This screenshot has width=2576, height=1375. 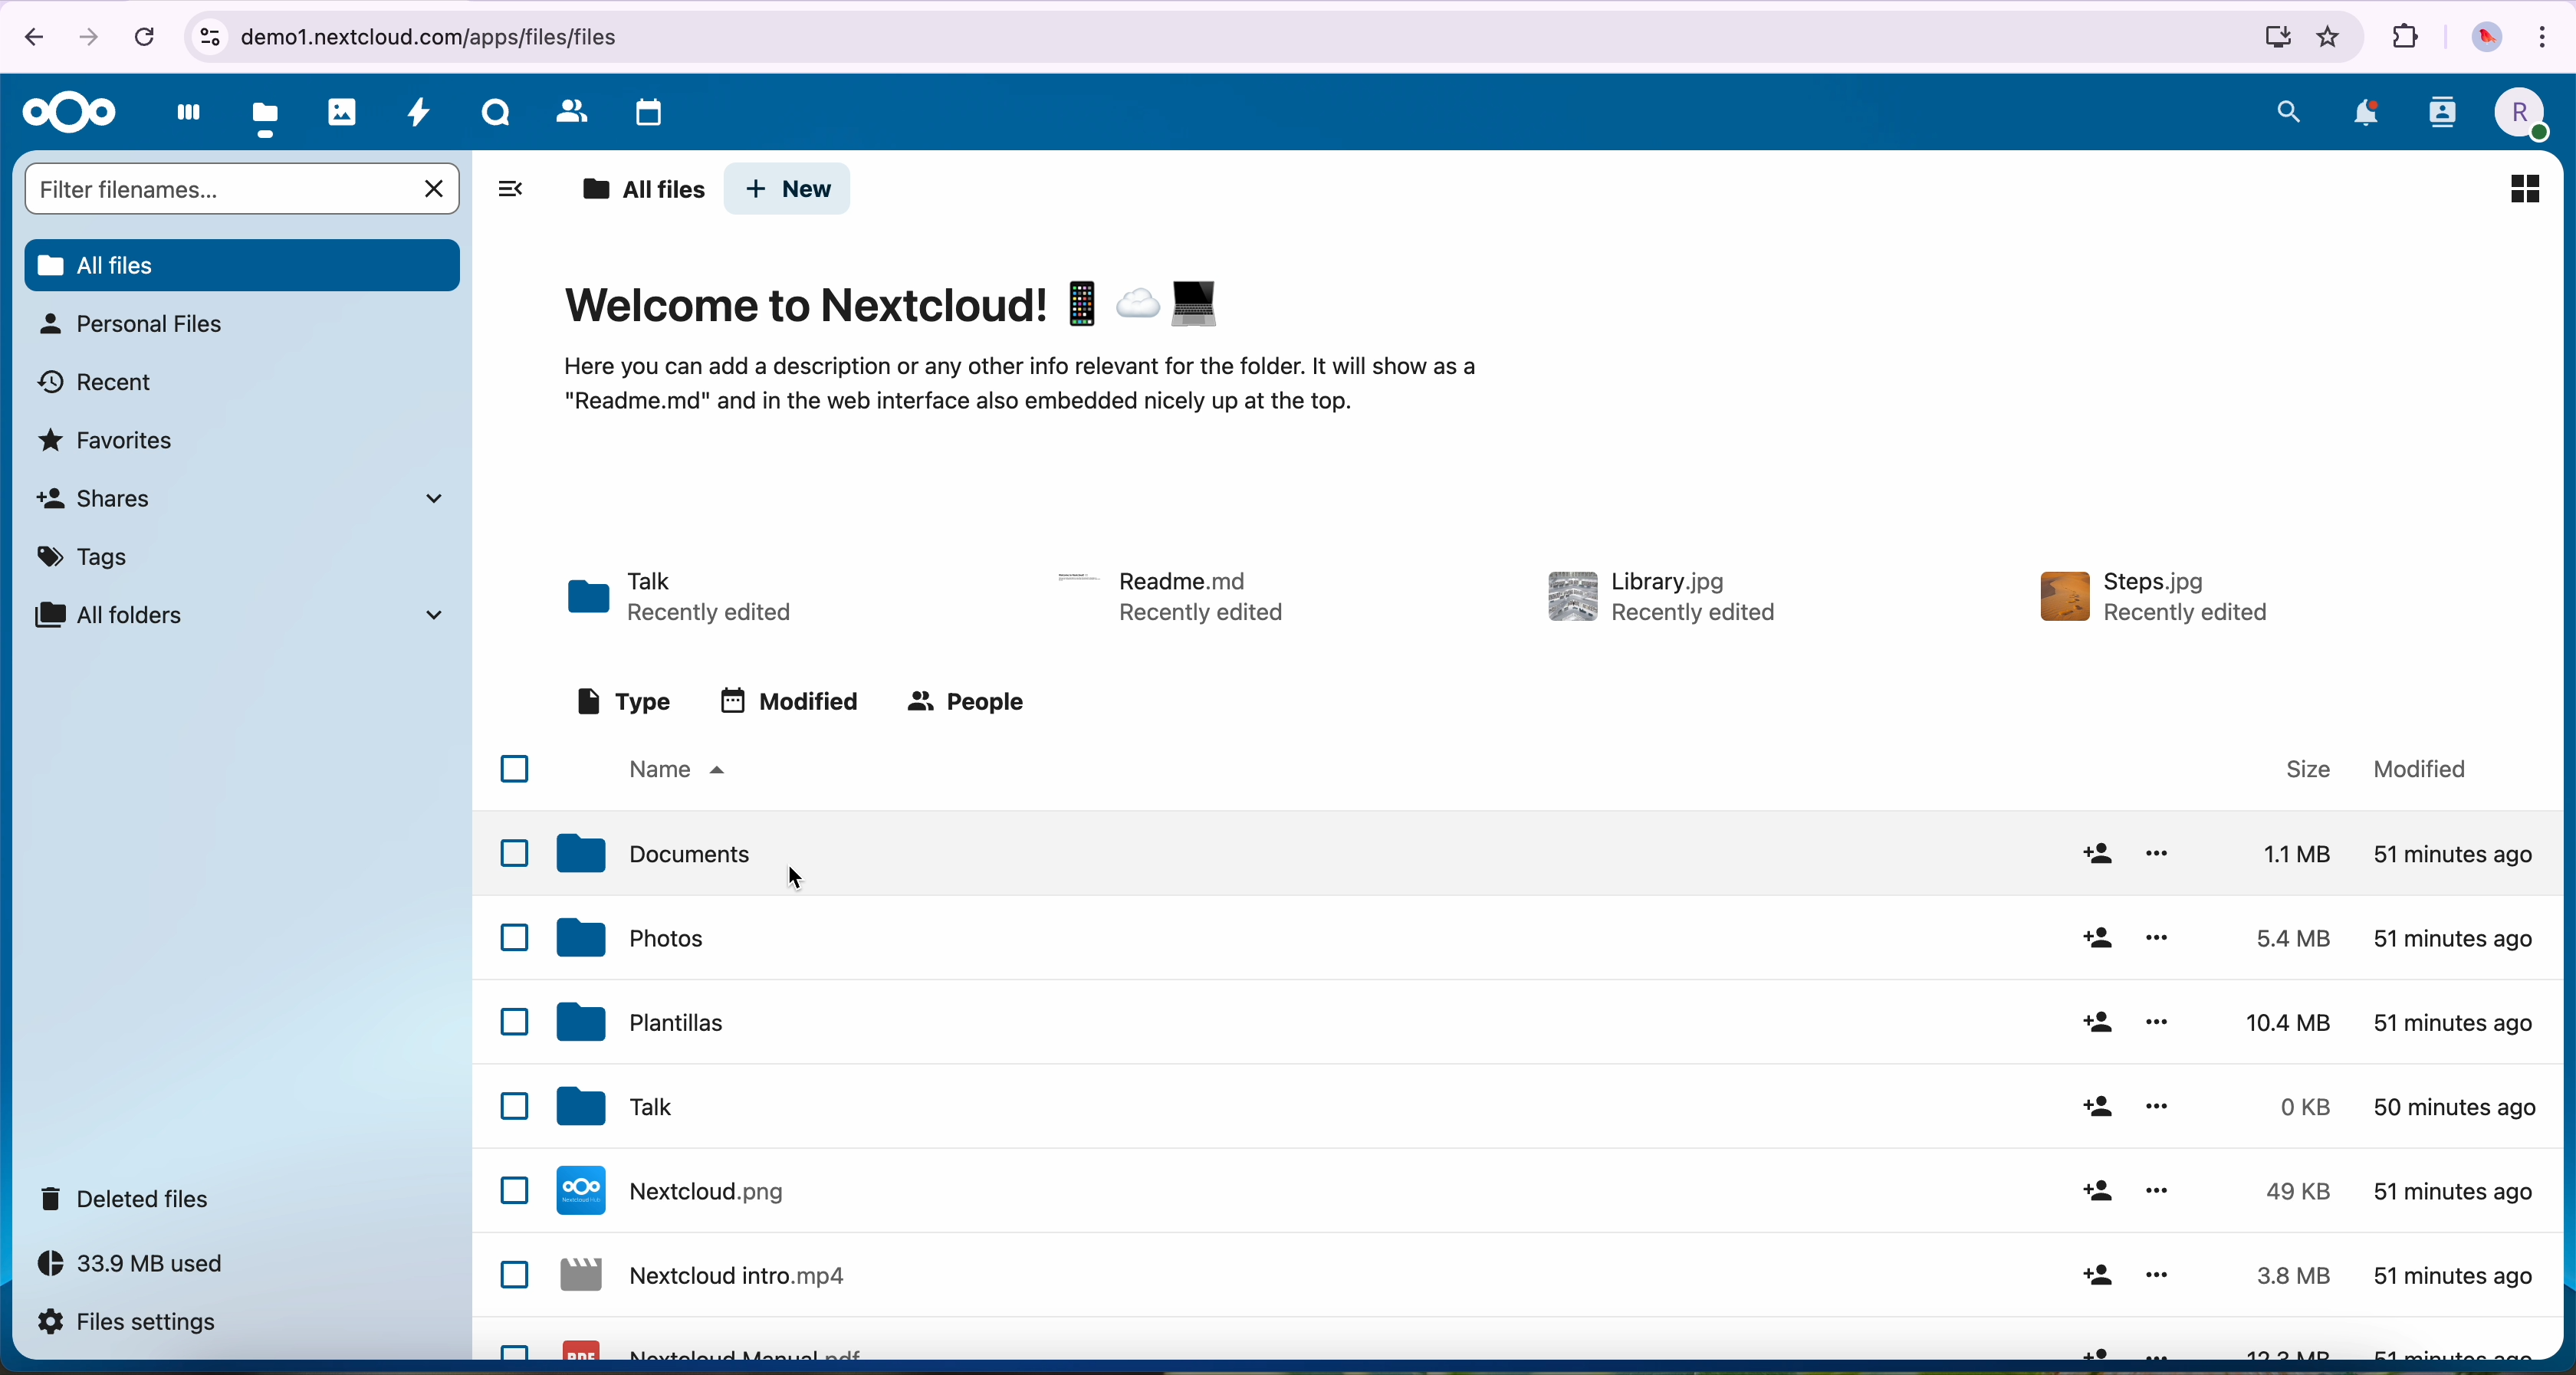 I want to click on size, so click(x=2290, y=938).